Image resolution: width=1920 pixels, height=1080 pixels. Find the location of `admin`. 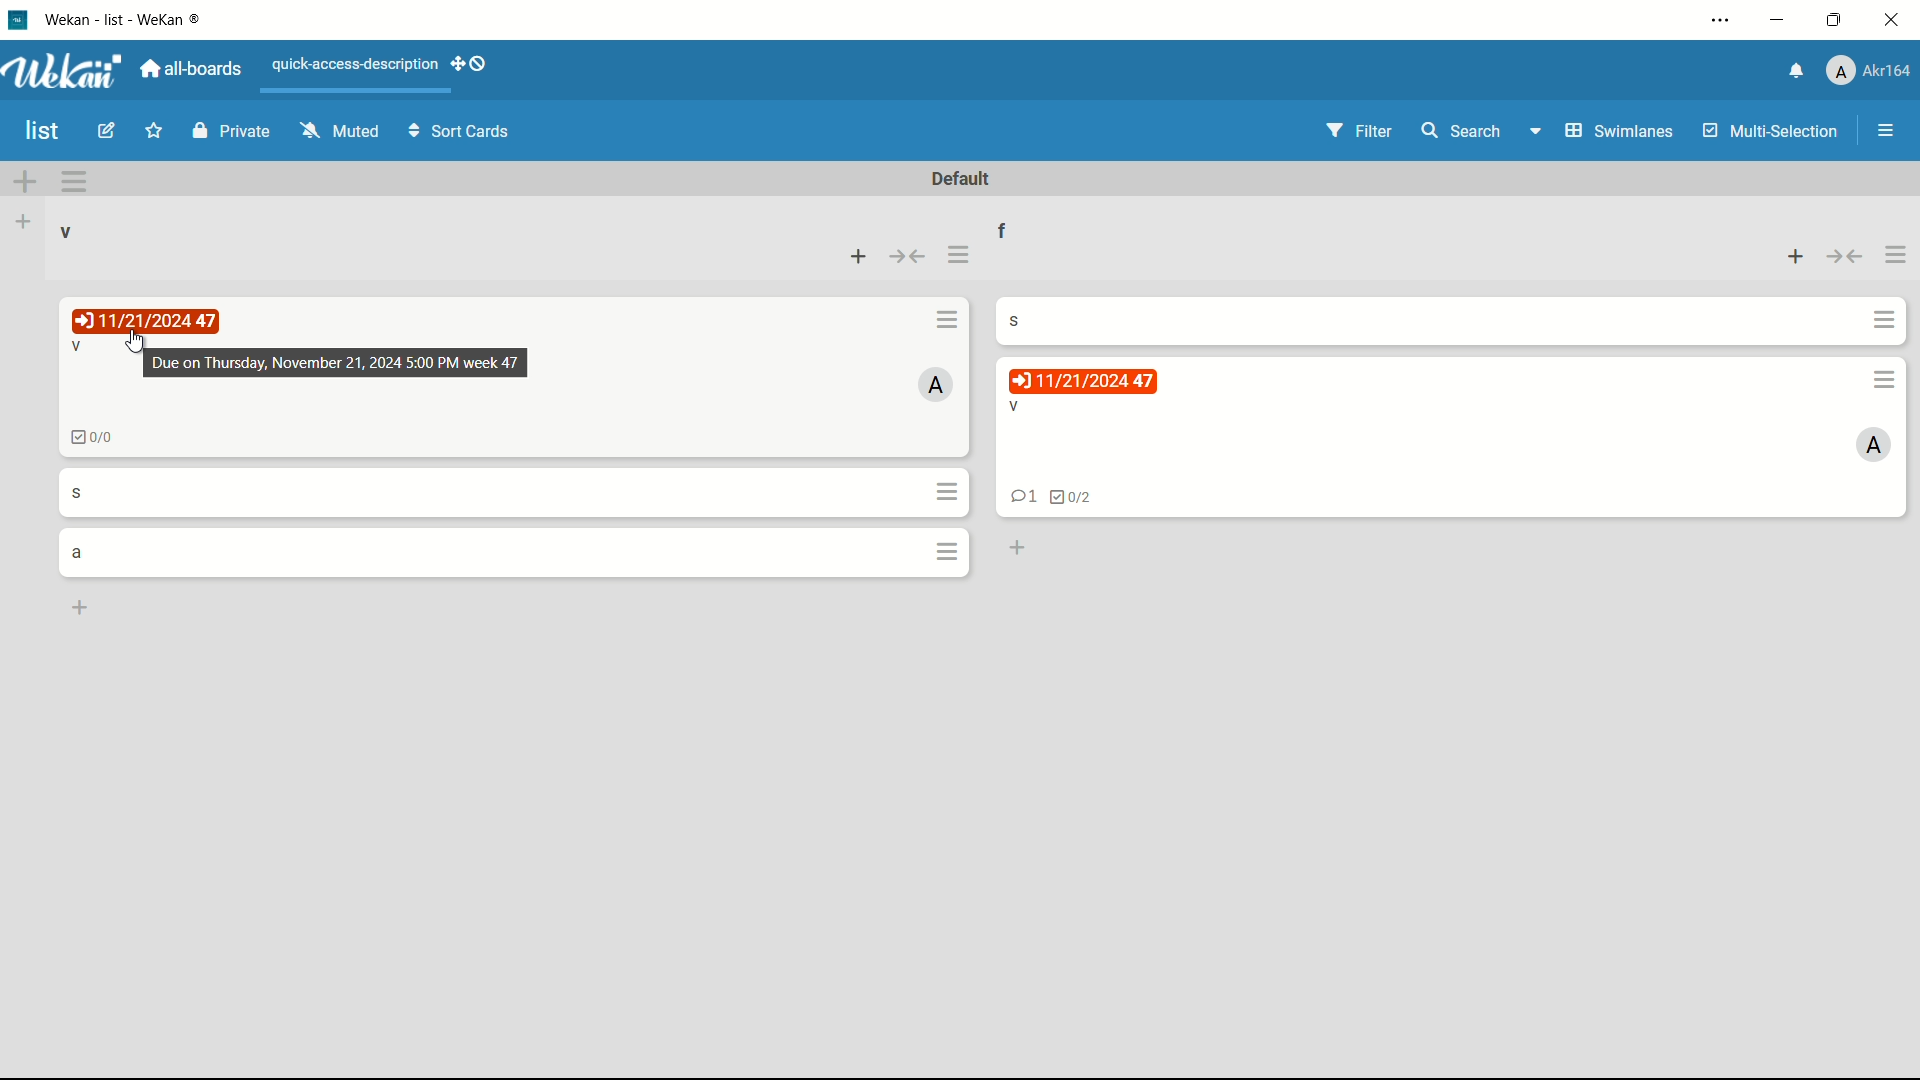

admin is located at coordinates (1874, 446).